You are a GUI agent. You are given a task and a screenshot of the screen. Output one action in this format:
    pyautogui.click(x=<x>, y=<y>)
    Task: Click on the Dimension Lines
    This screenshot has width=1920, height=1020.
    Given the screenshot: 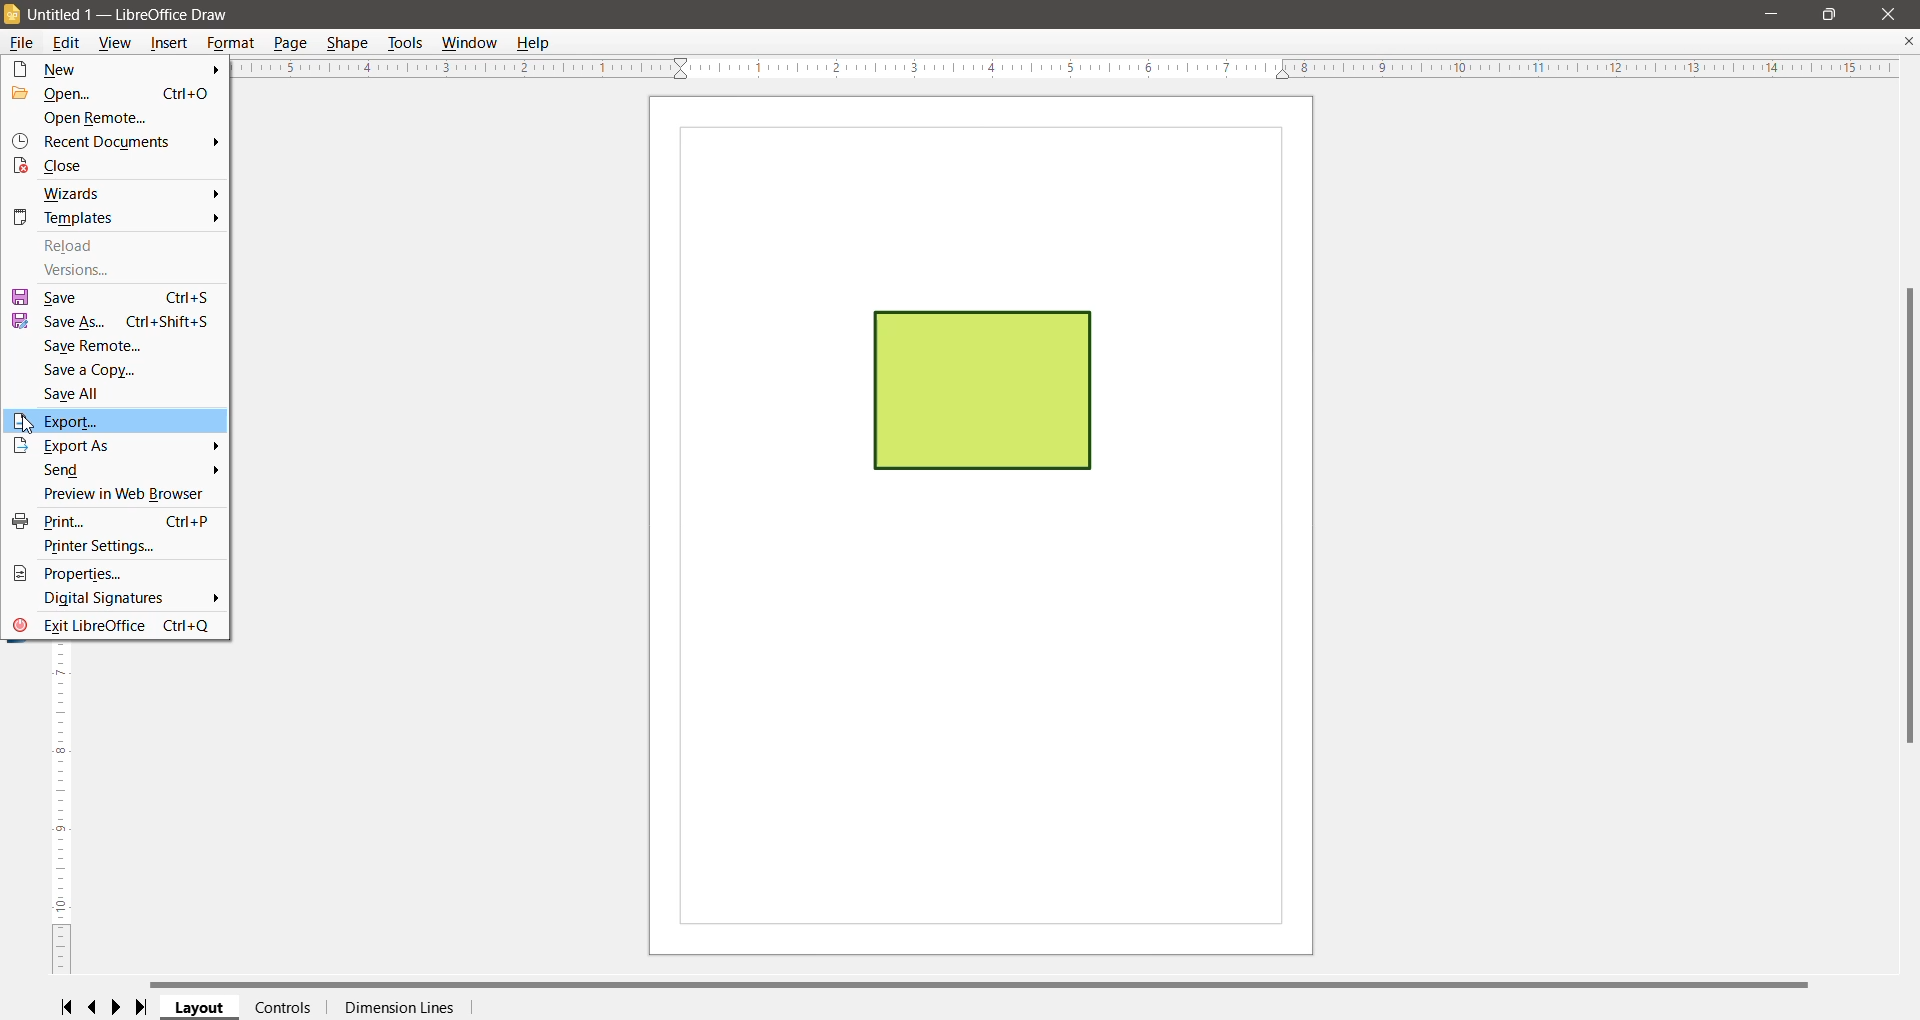 What is the action you would take?
    pyautogui.click(x=398, y=1008)
    